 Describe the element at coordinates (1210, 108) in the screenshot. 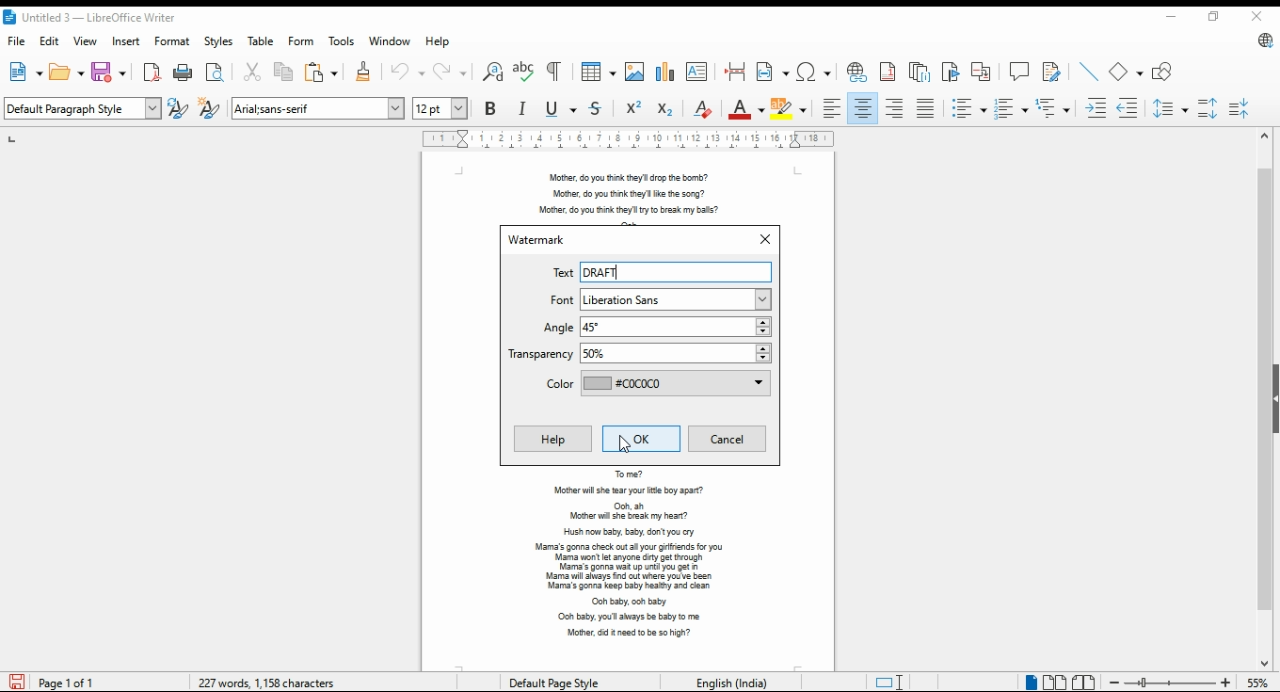

I see `increase paragraph spacing` at that location.